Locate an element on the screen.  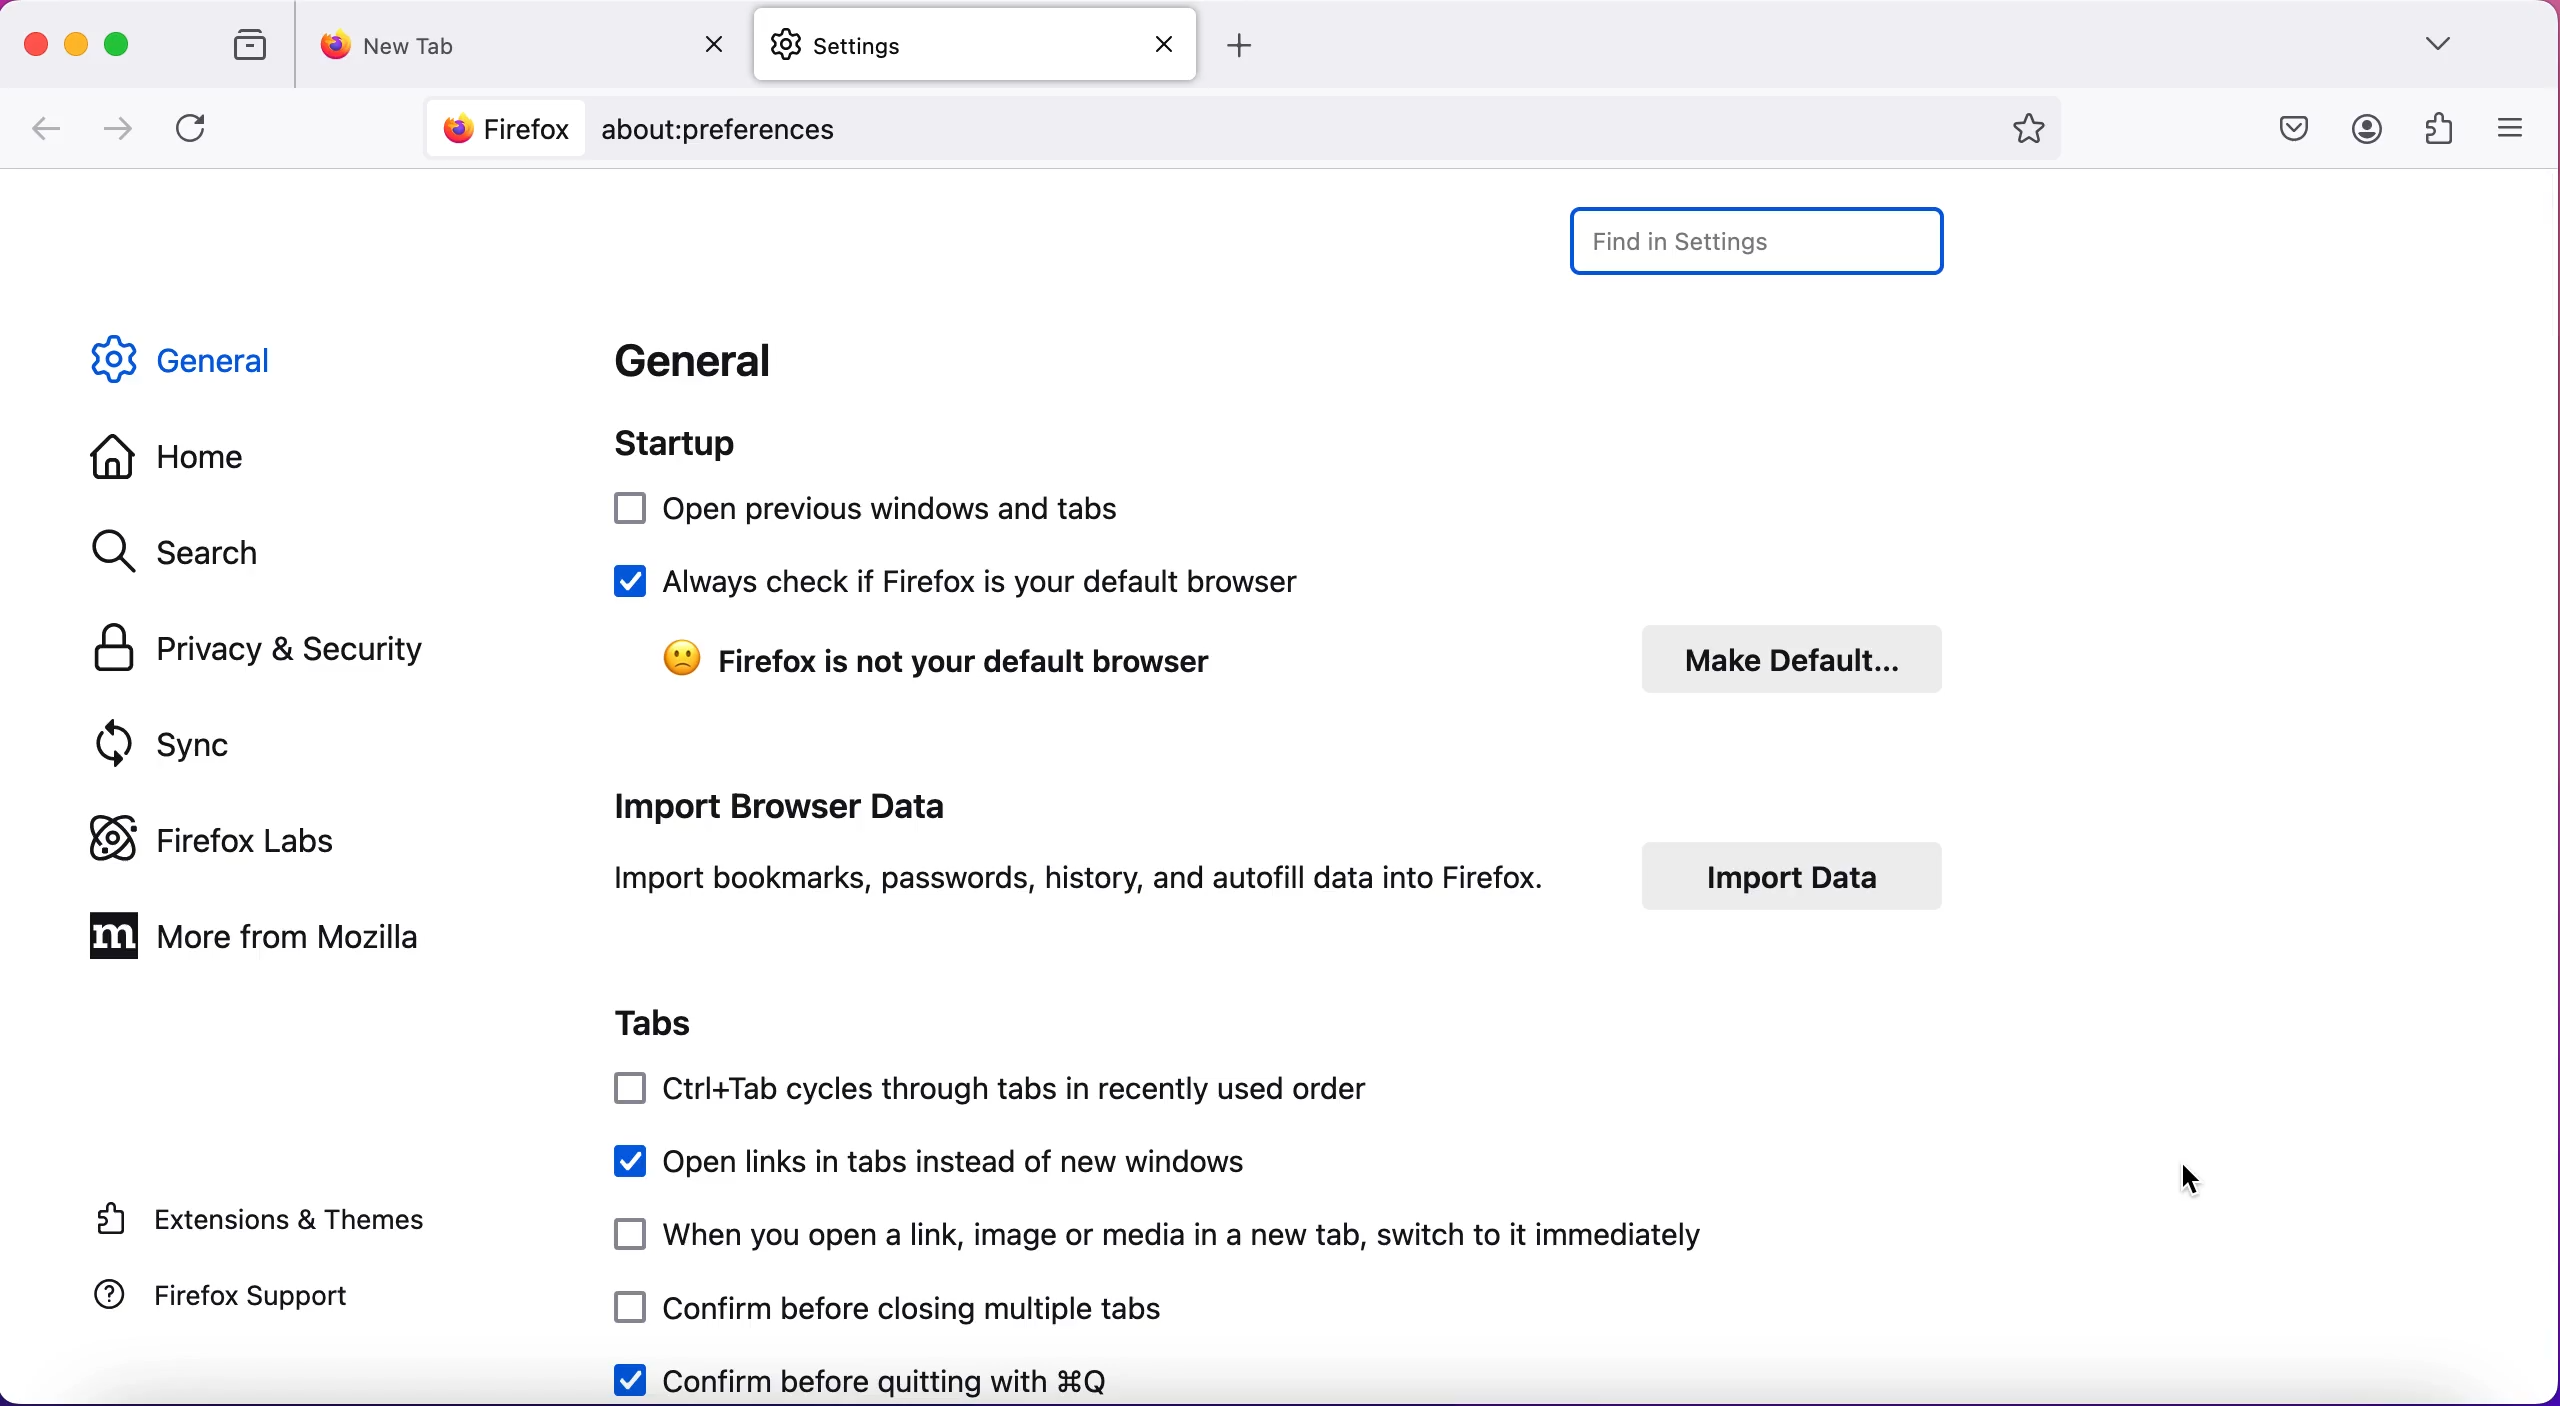
firefox is not your default browser is located at coordinates (941, 668).